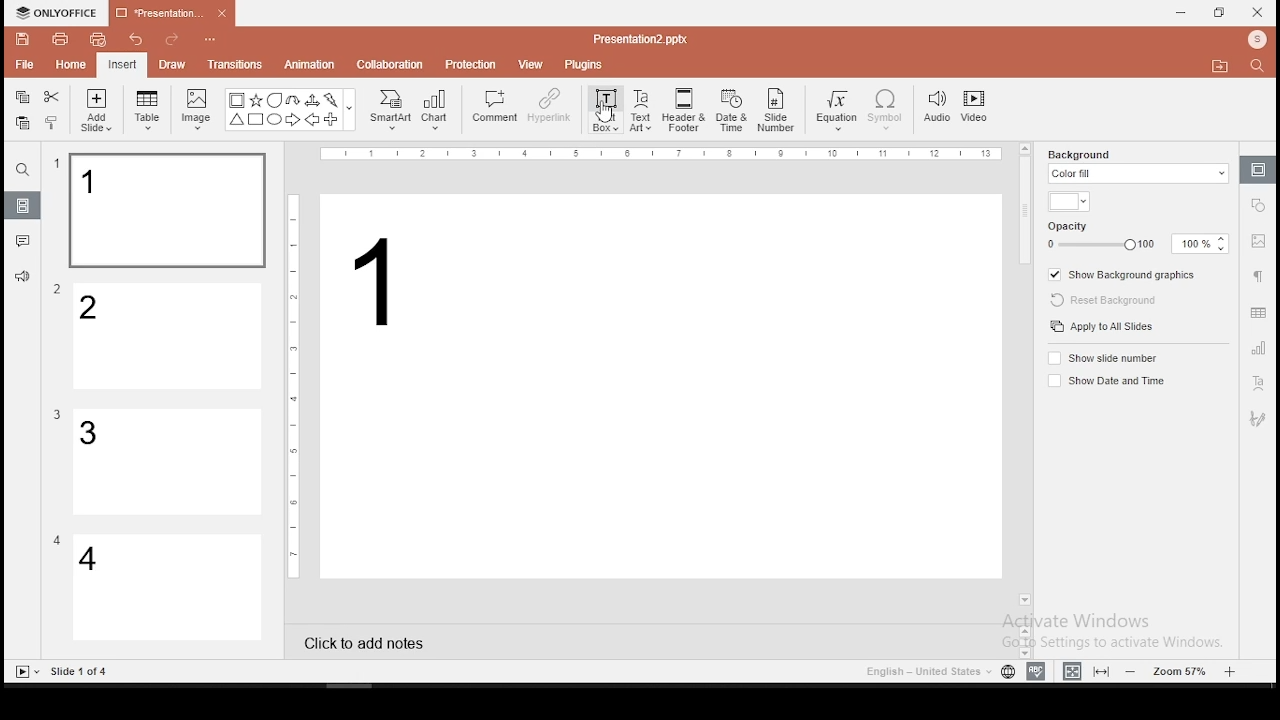 The image size is (1280, 720). Describe the element at coordinates (60, 37) in the screenshot. I see `print file` at that location.